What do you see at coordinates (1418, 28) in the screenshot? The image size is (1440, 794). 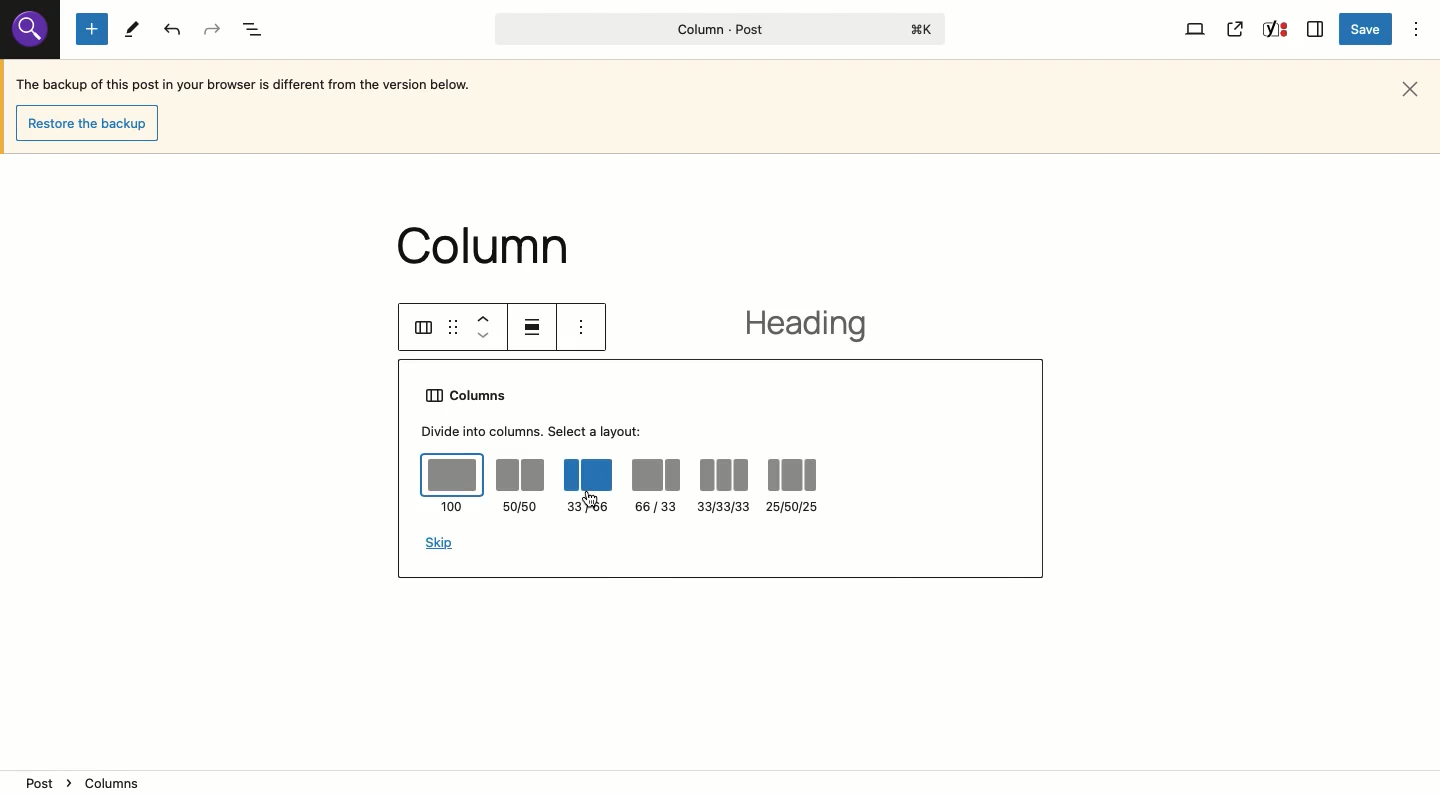 I see `Options` at bounding box center [1418, 28].